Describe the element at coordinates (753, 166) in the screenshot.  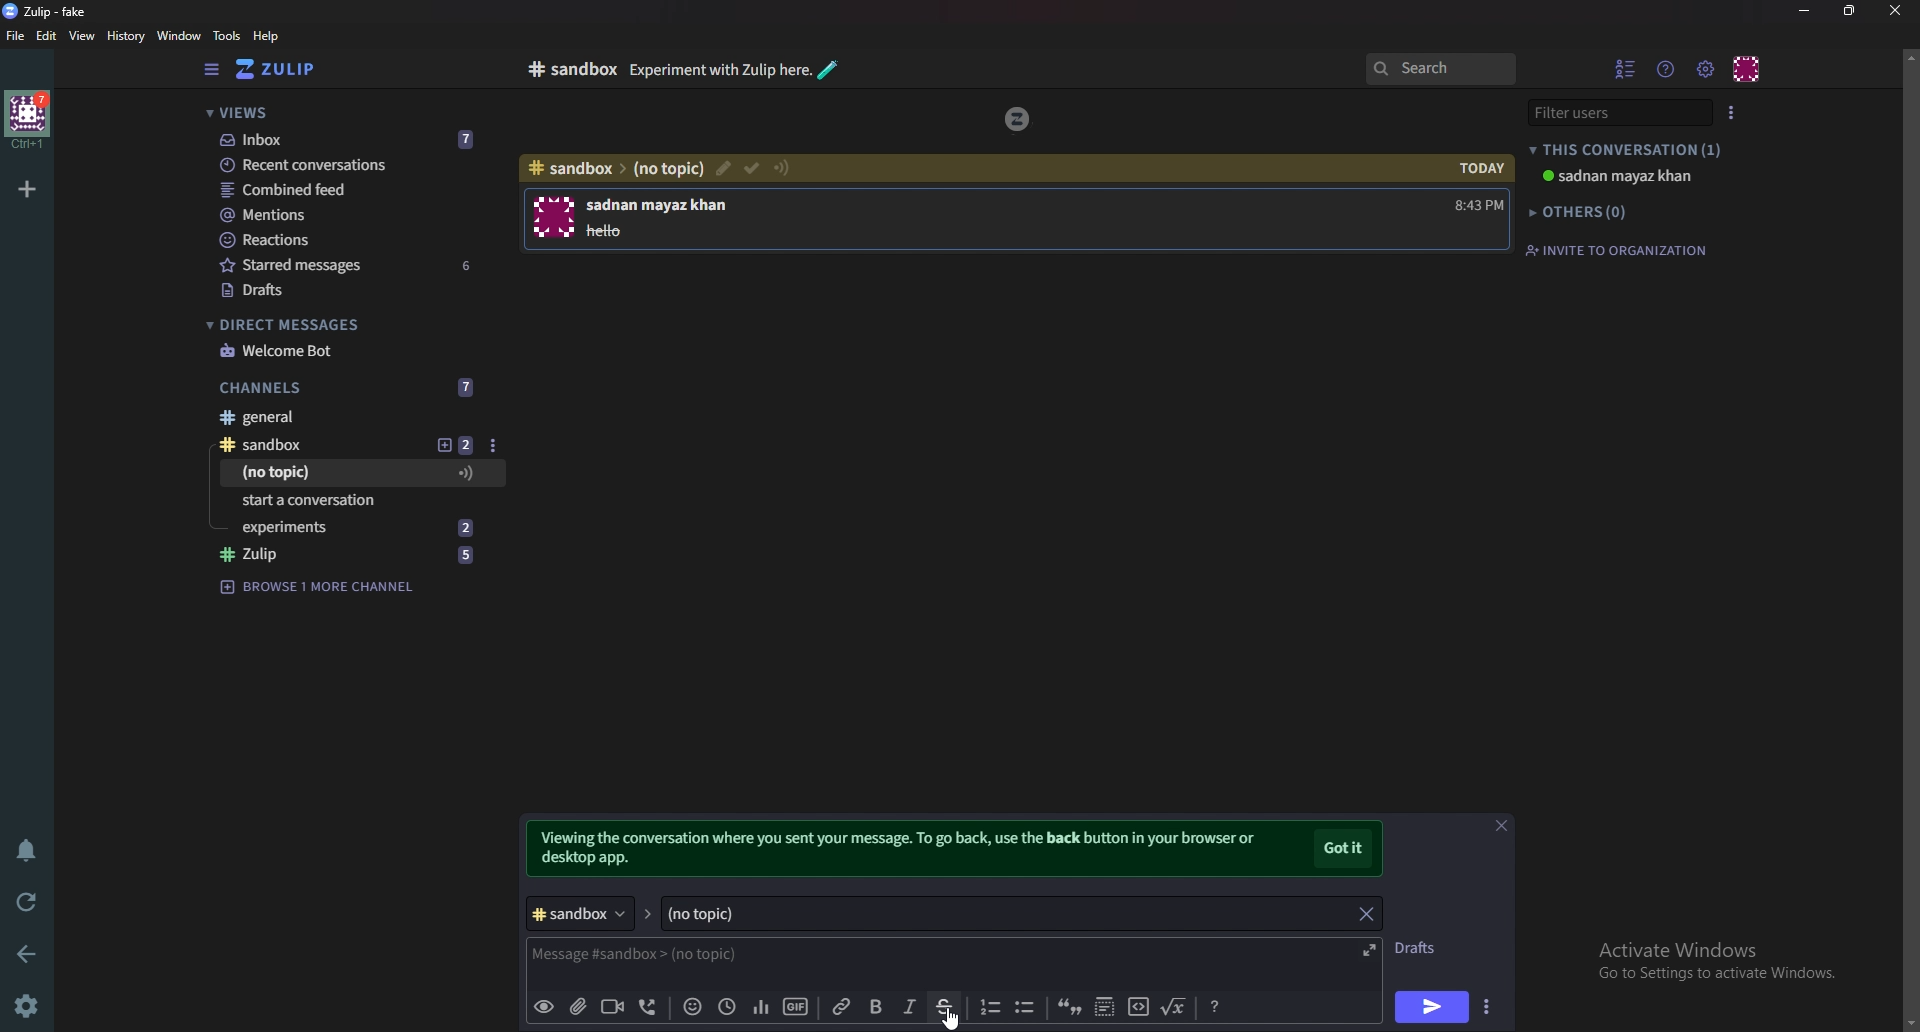
I see `Edit topic` at that location.